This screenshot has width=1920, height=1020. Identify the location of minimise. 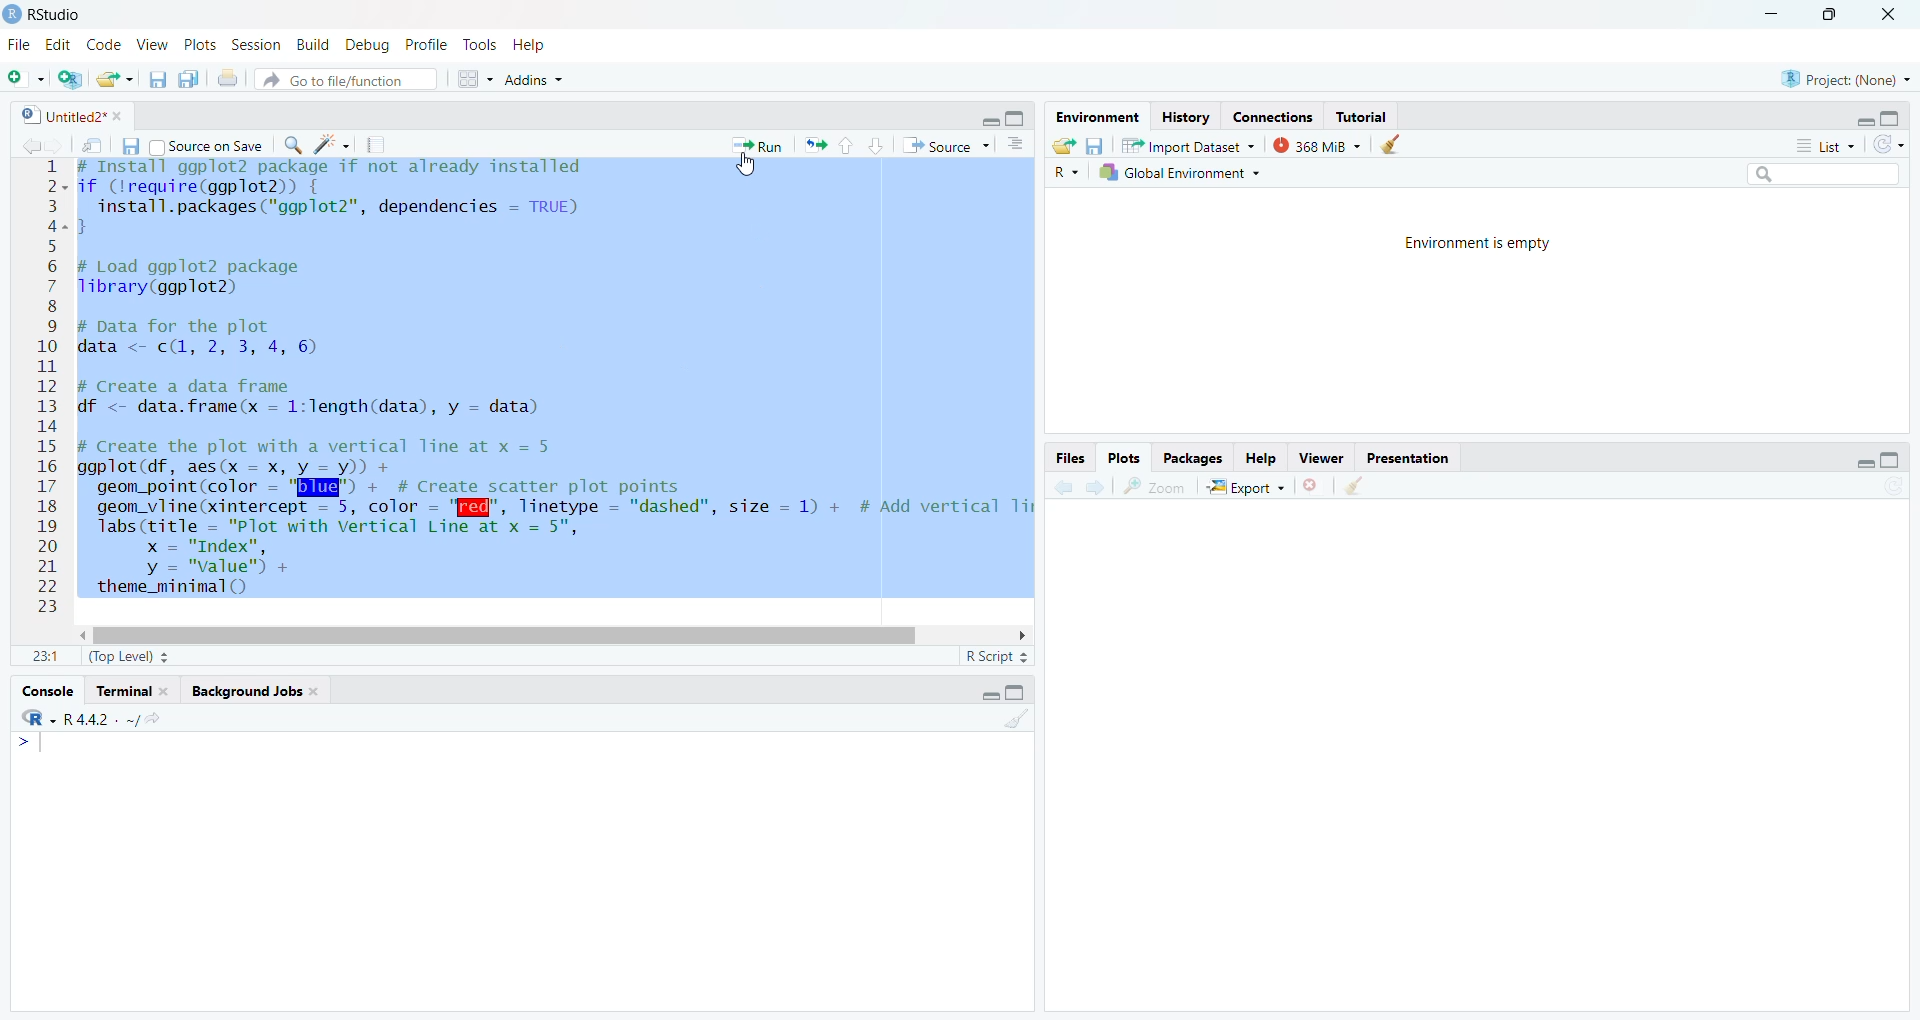
(1772, 8).